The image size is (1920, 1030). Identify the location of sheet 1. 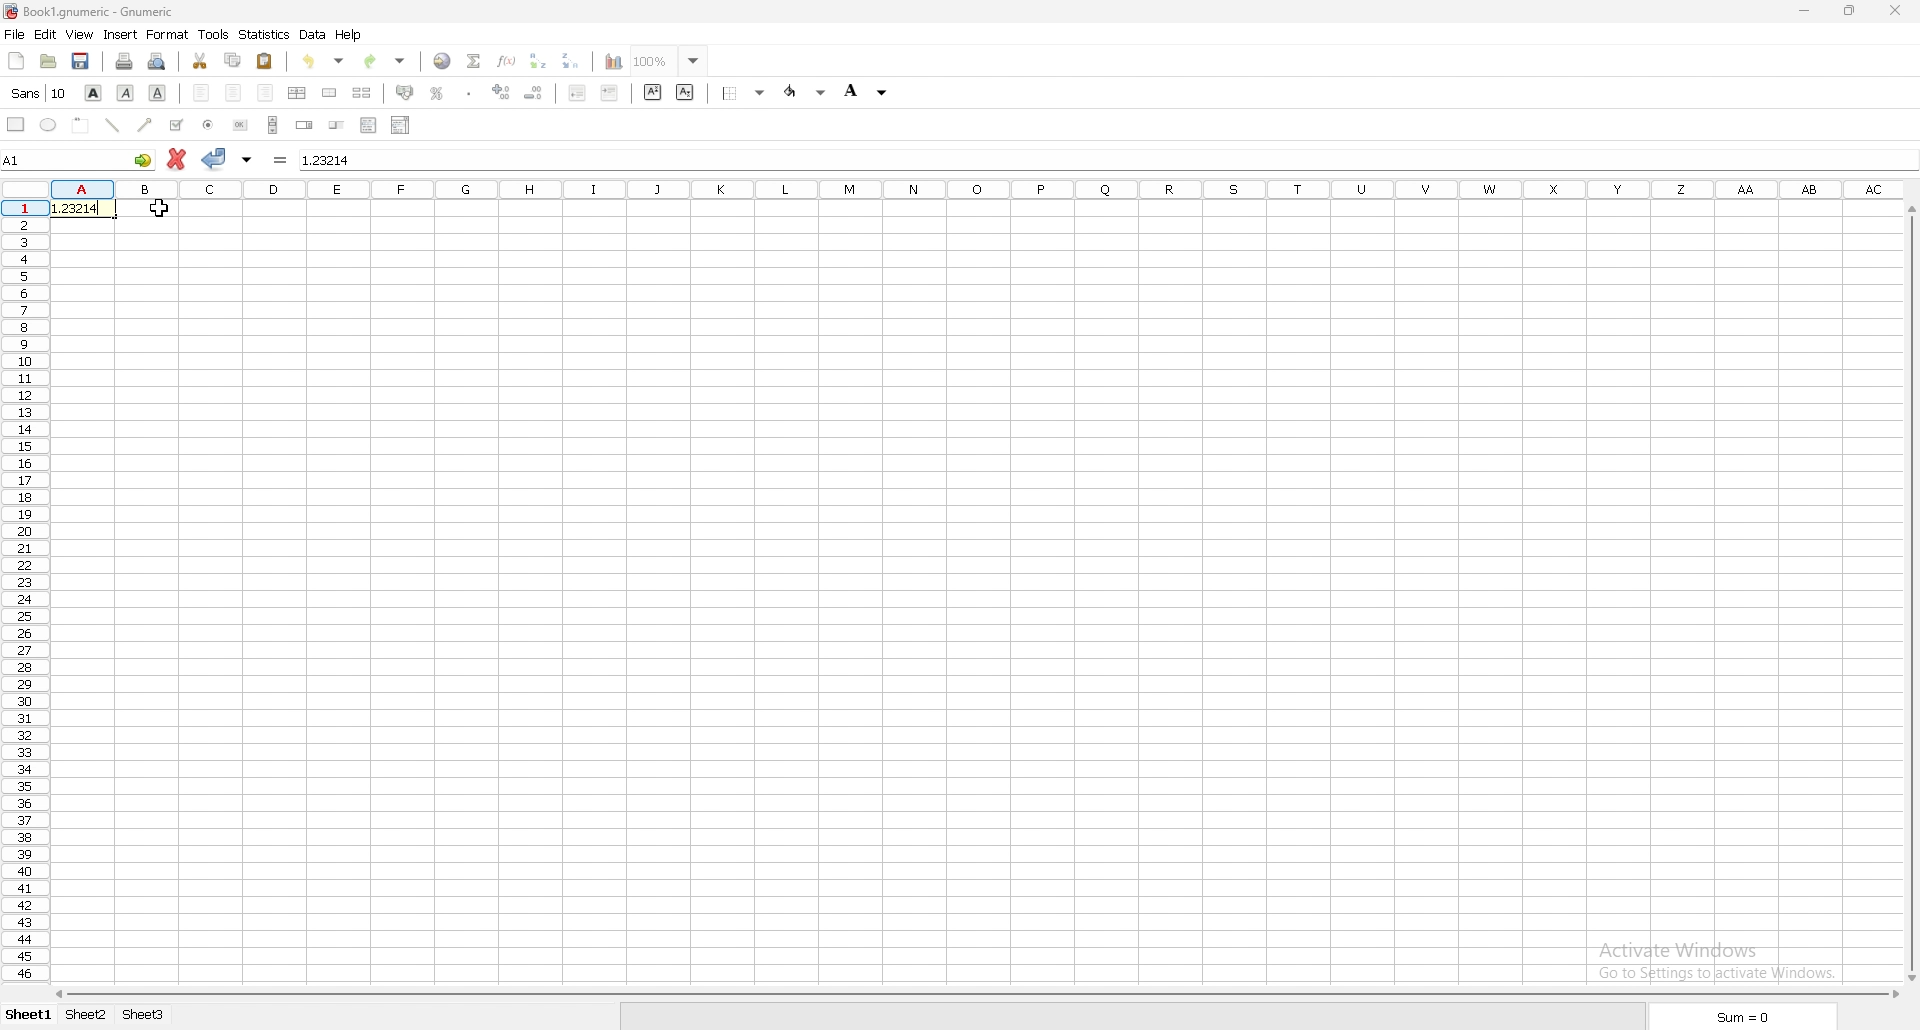
(29, 1015).